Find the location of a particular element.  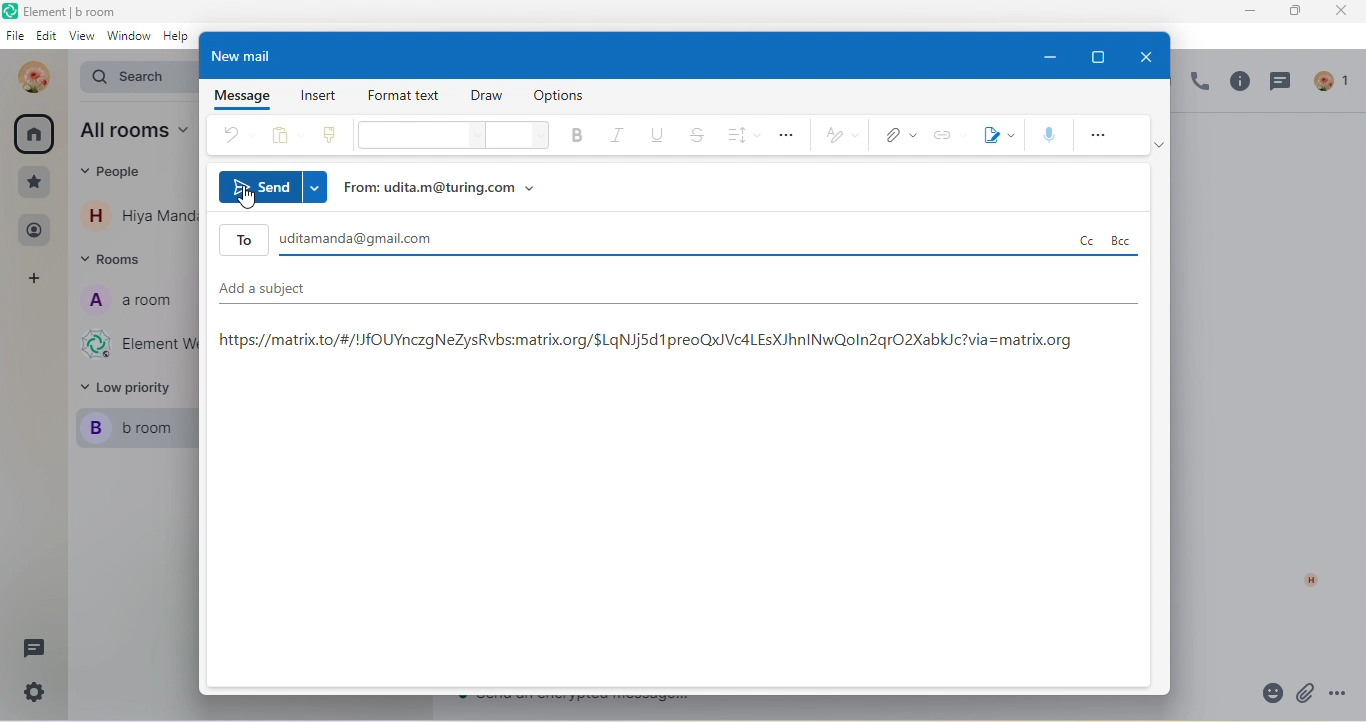

view is located at coordinates (81, 39).